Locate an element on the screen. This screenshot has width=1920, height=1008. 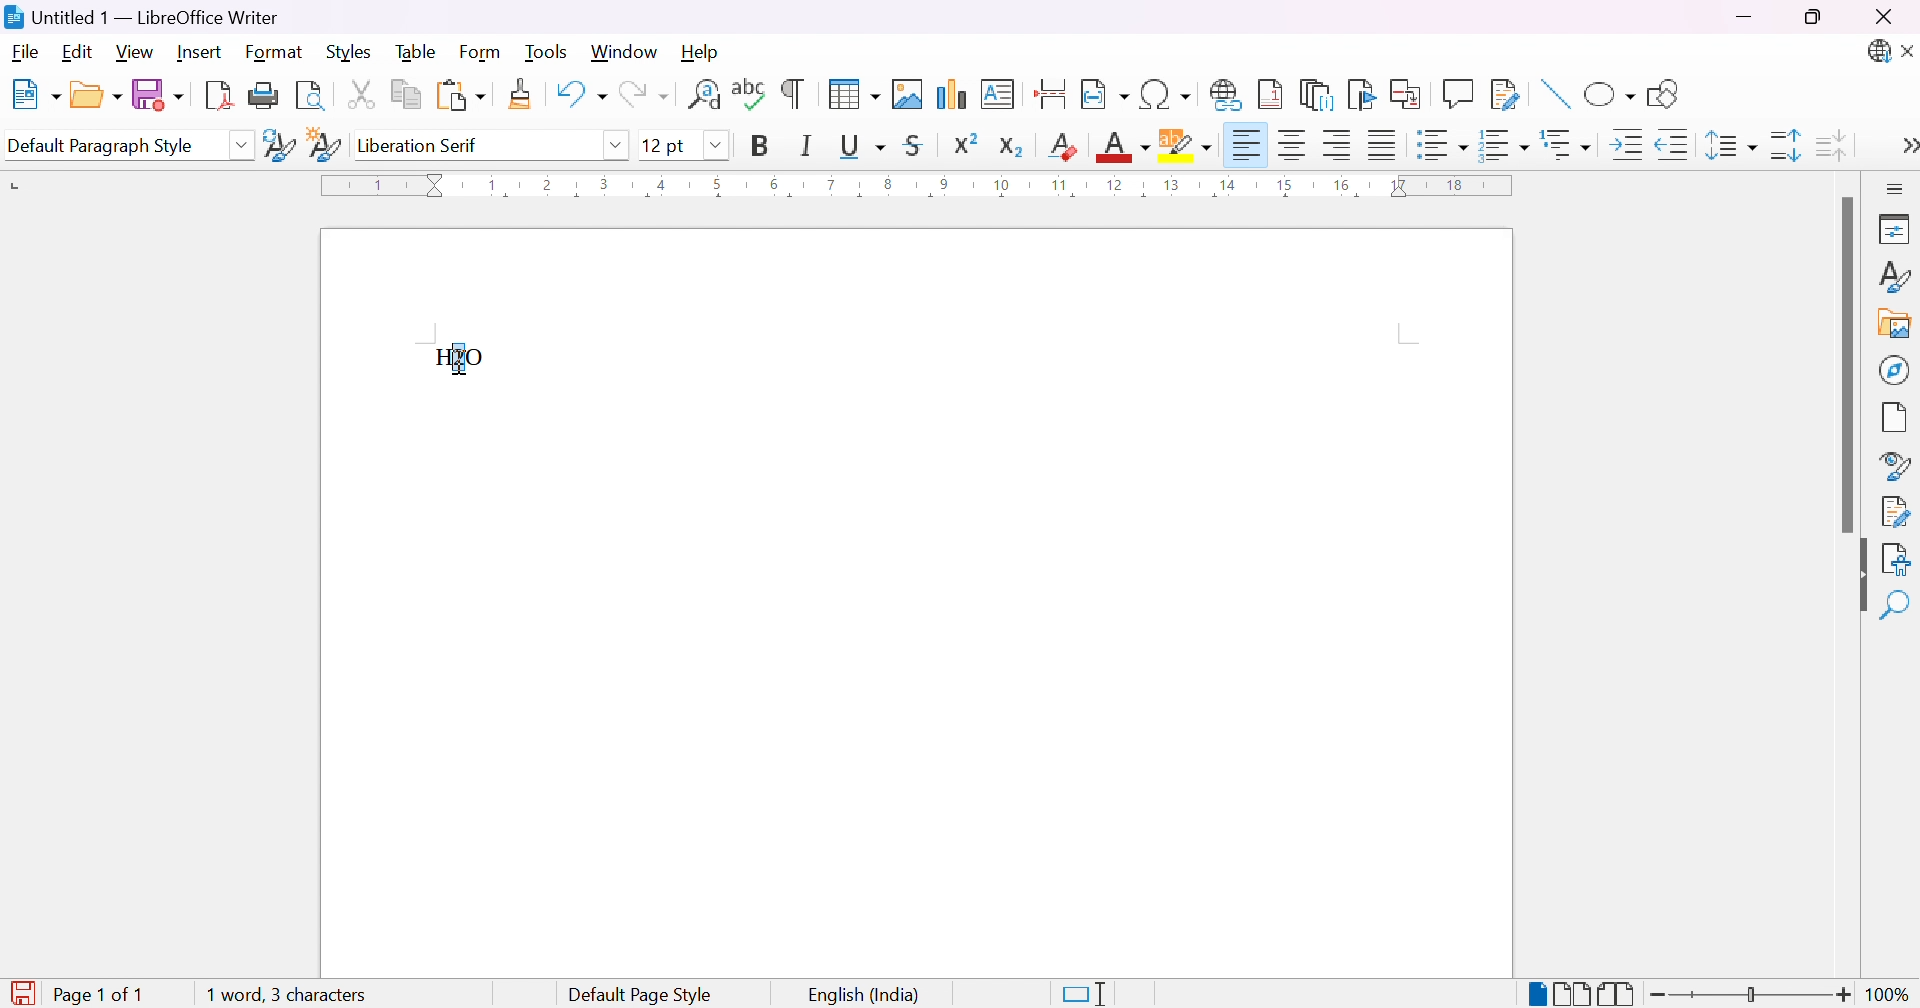
Find is located at coordinates (1895, 607).